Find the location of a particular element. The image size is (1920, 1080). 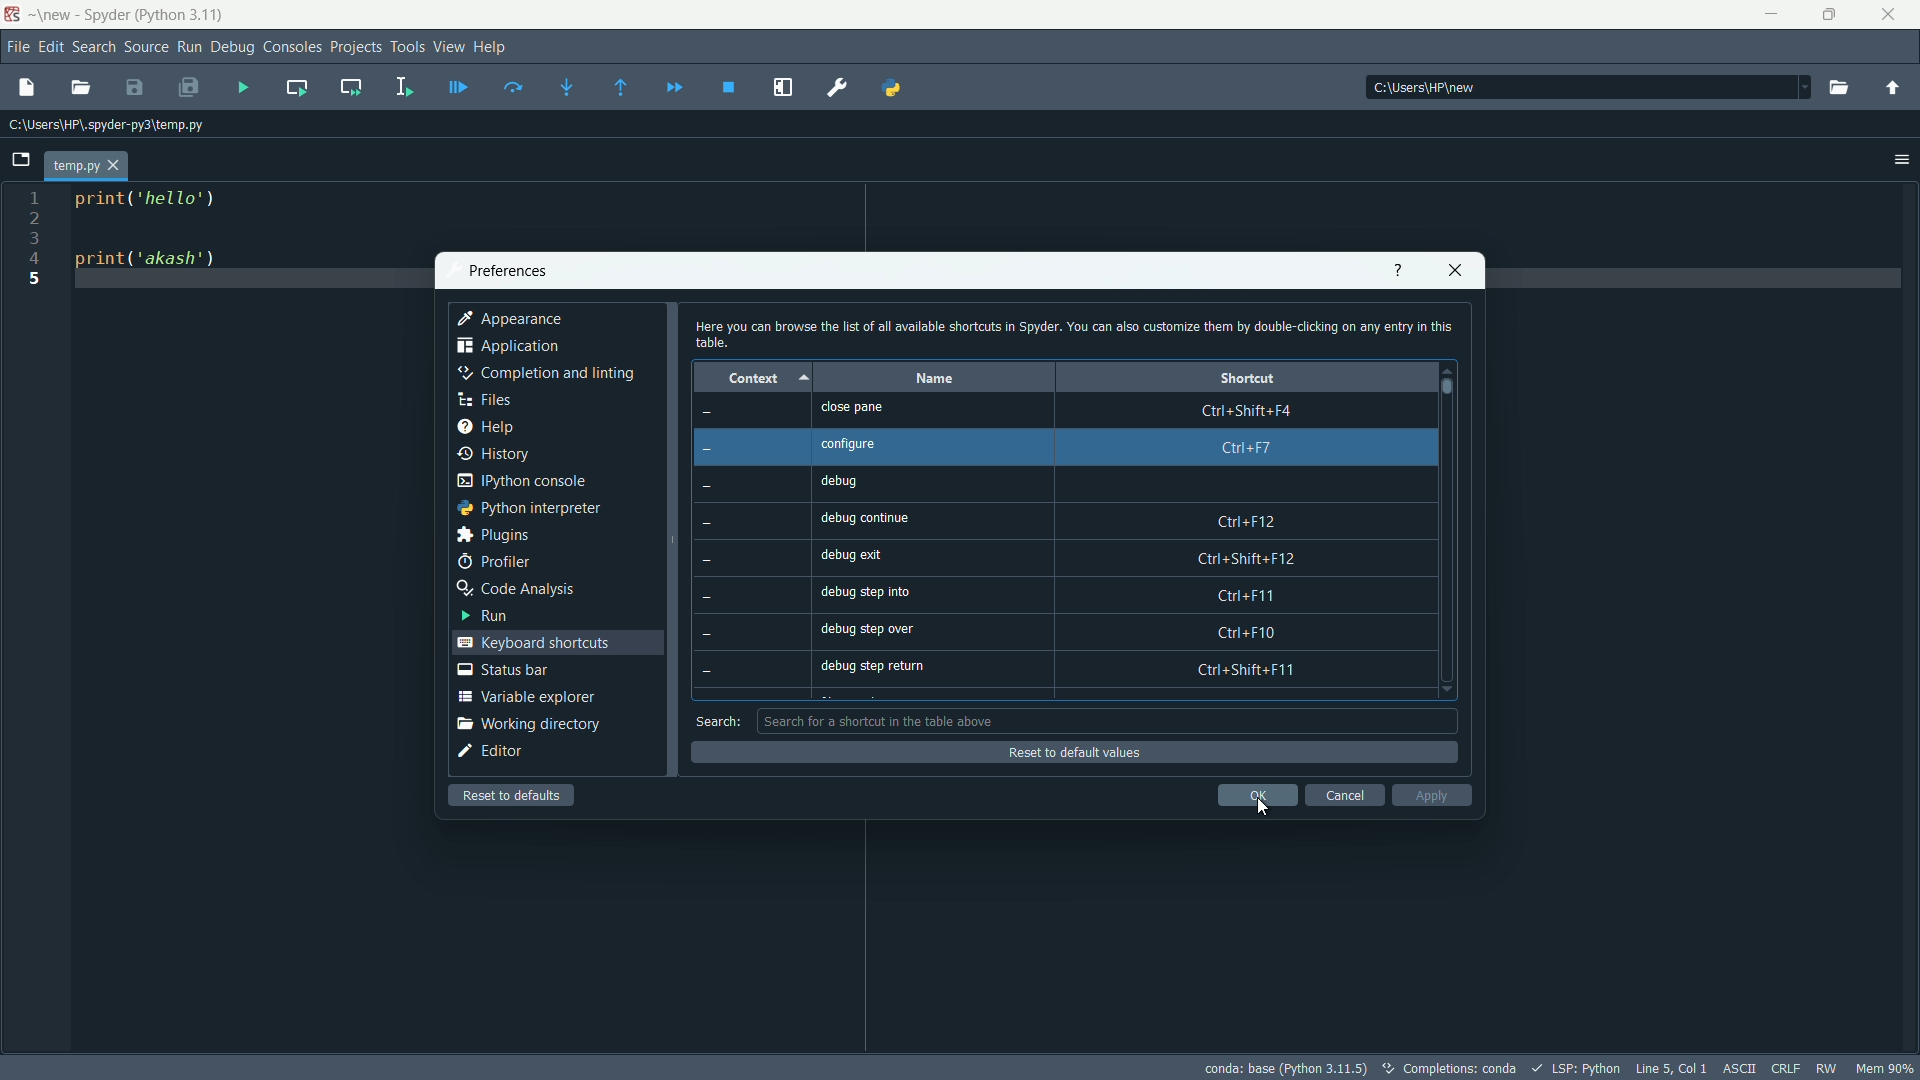

cursor position is located at coordinates (1671, 1068).